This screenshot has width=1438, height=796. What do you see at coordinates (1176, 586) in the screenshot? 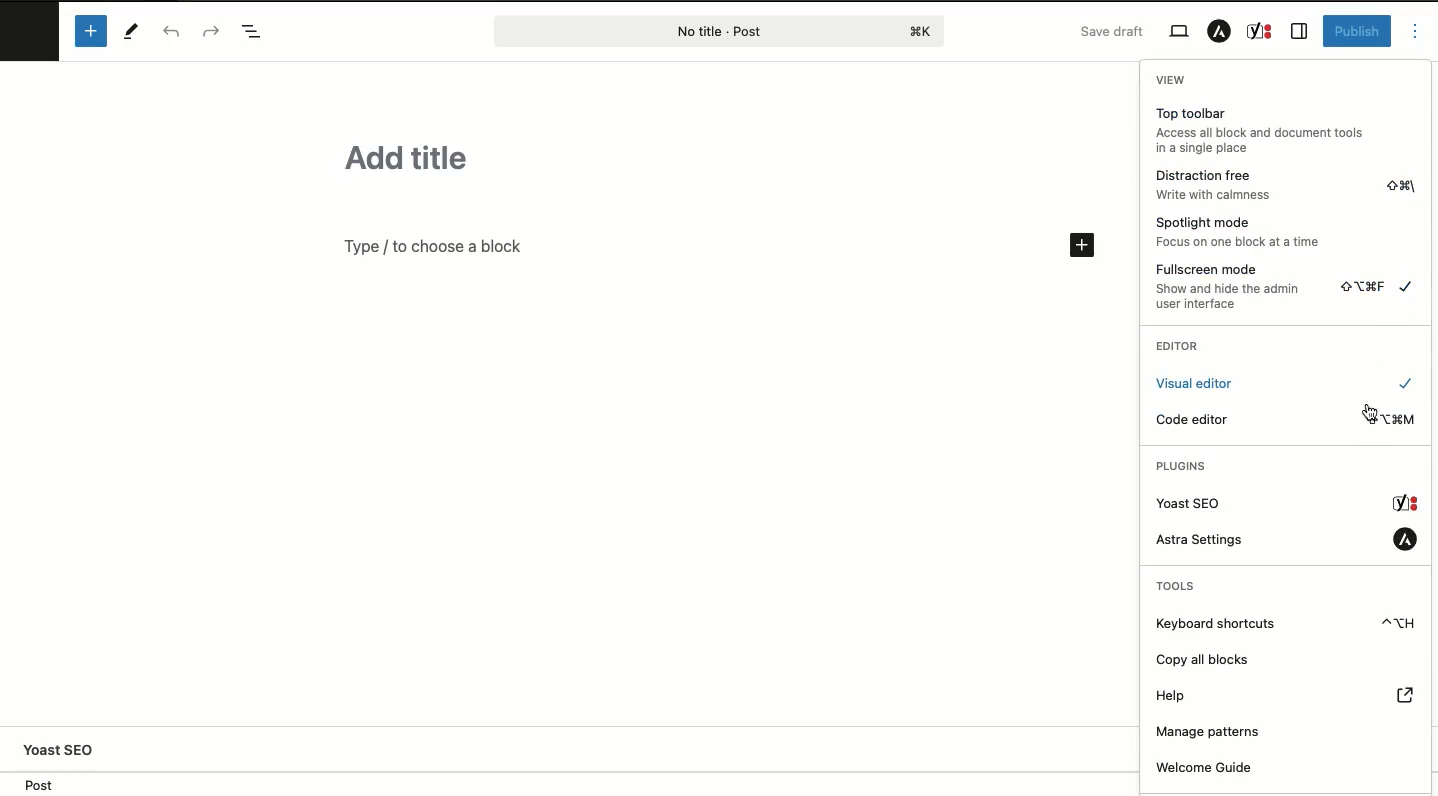
I see `Tools` at bounding box center [1176, 586].